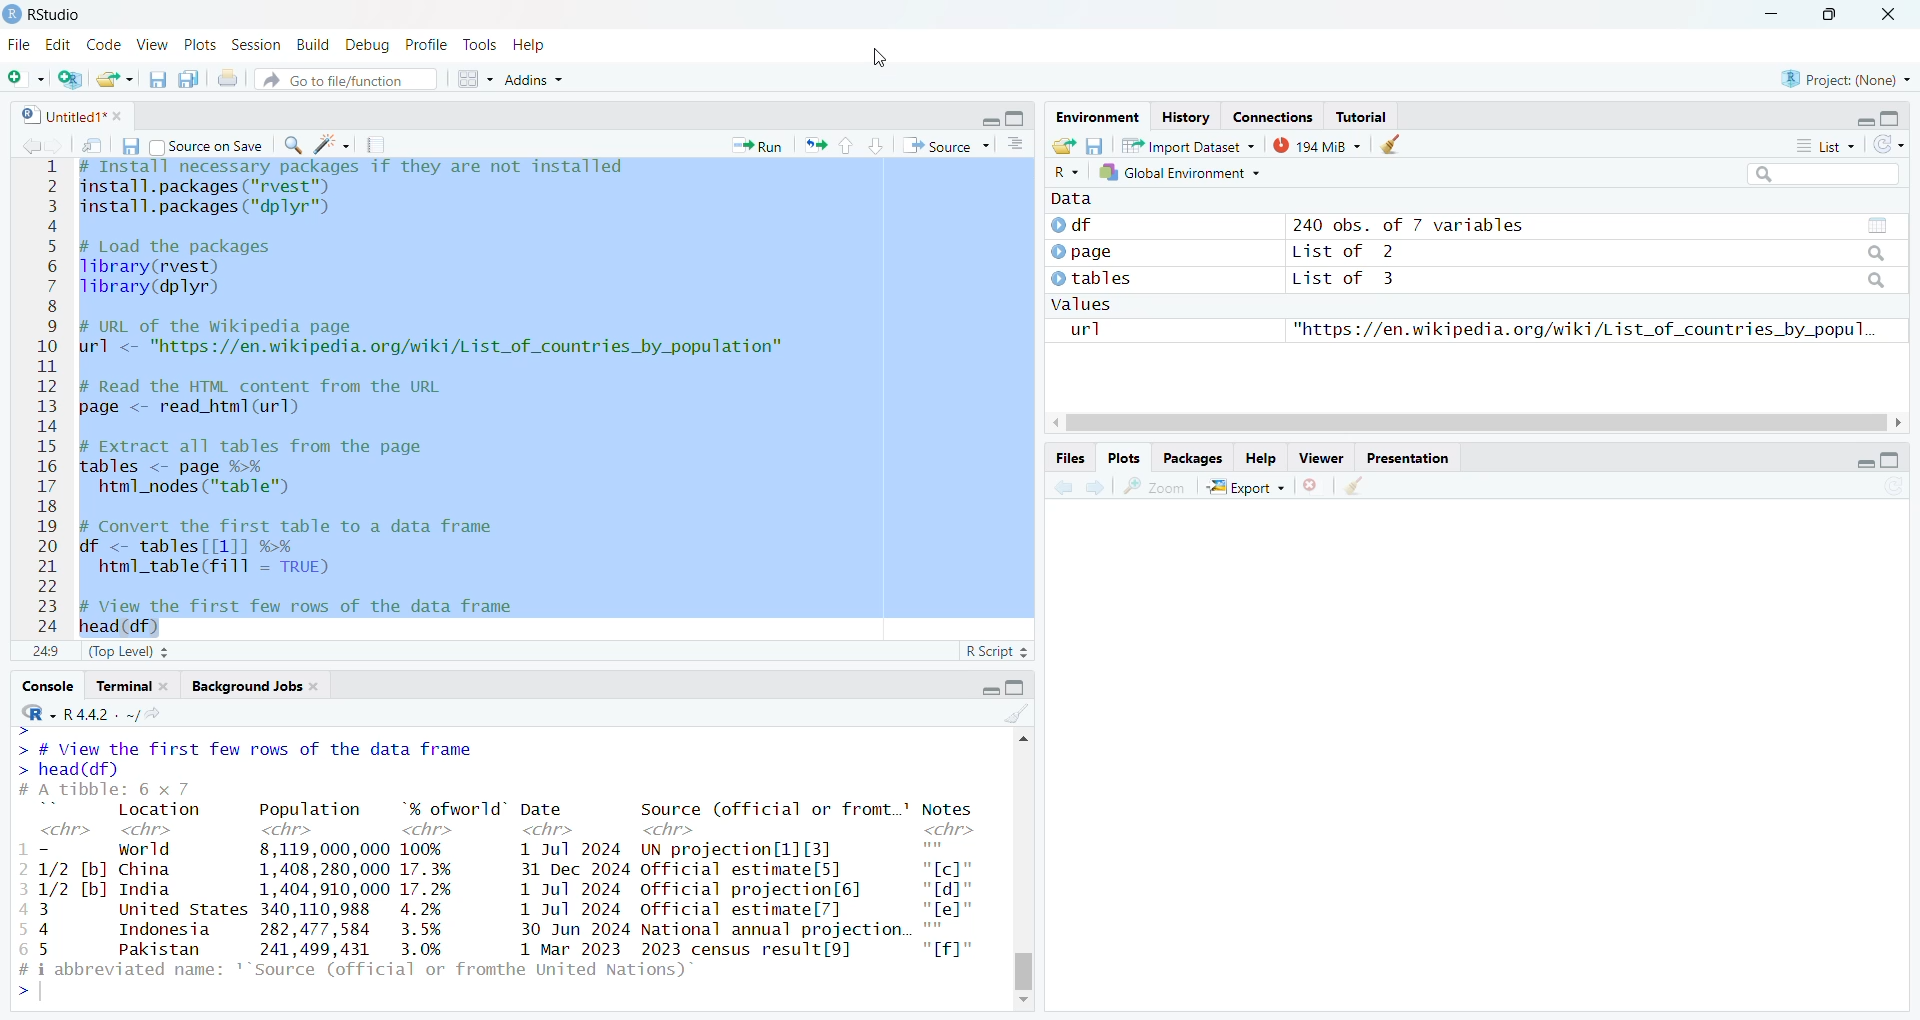 The image size is (1920, 1020). What do you see at coordinates (1362, 117) in the screenshot?
I see `Tutorial` at bounding box center [1362, 117].